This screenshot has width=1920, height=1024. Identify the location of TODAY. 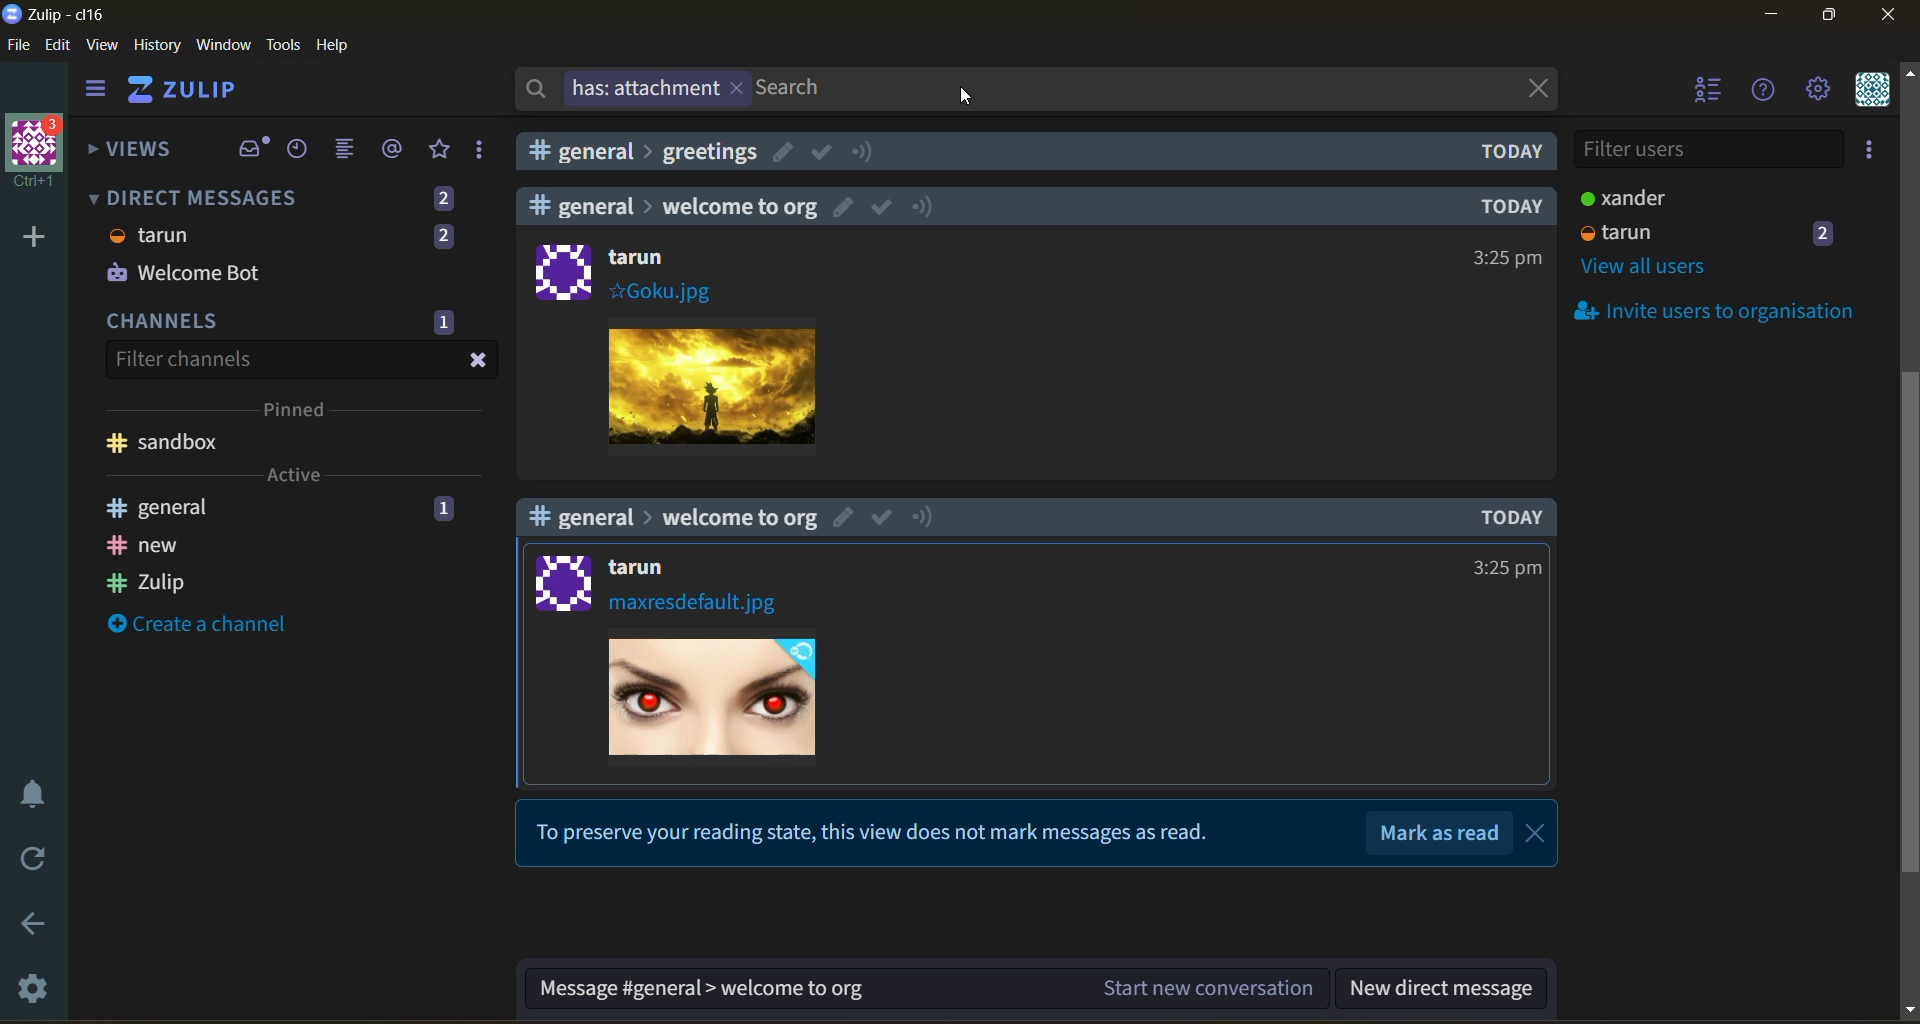
(1516, 515).